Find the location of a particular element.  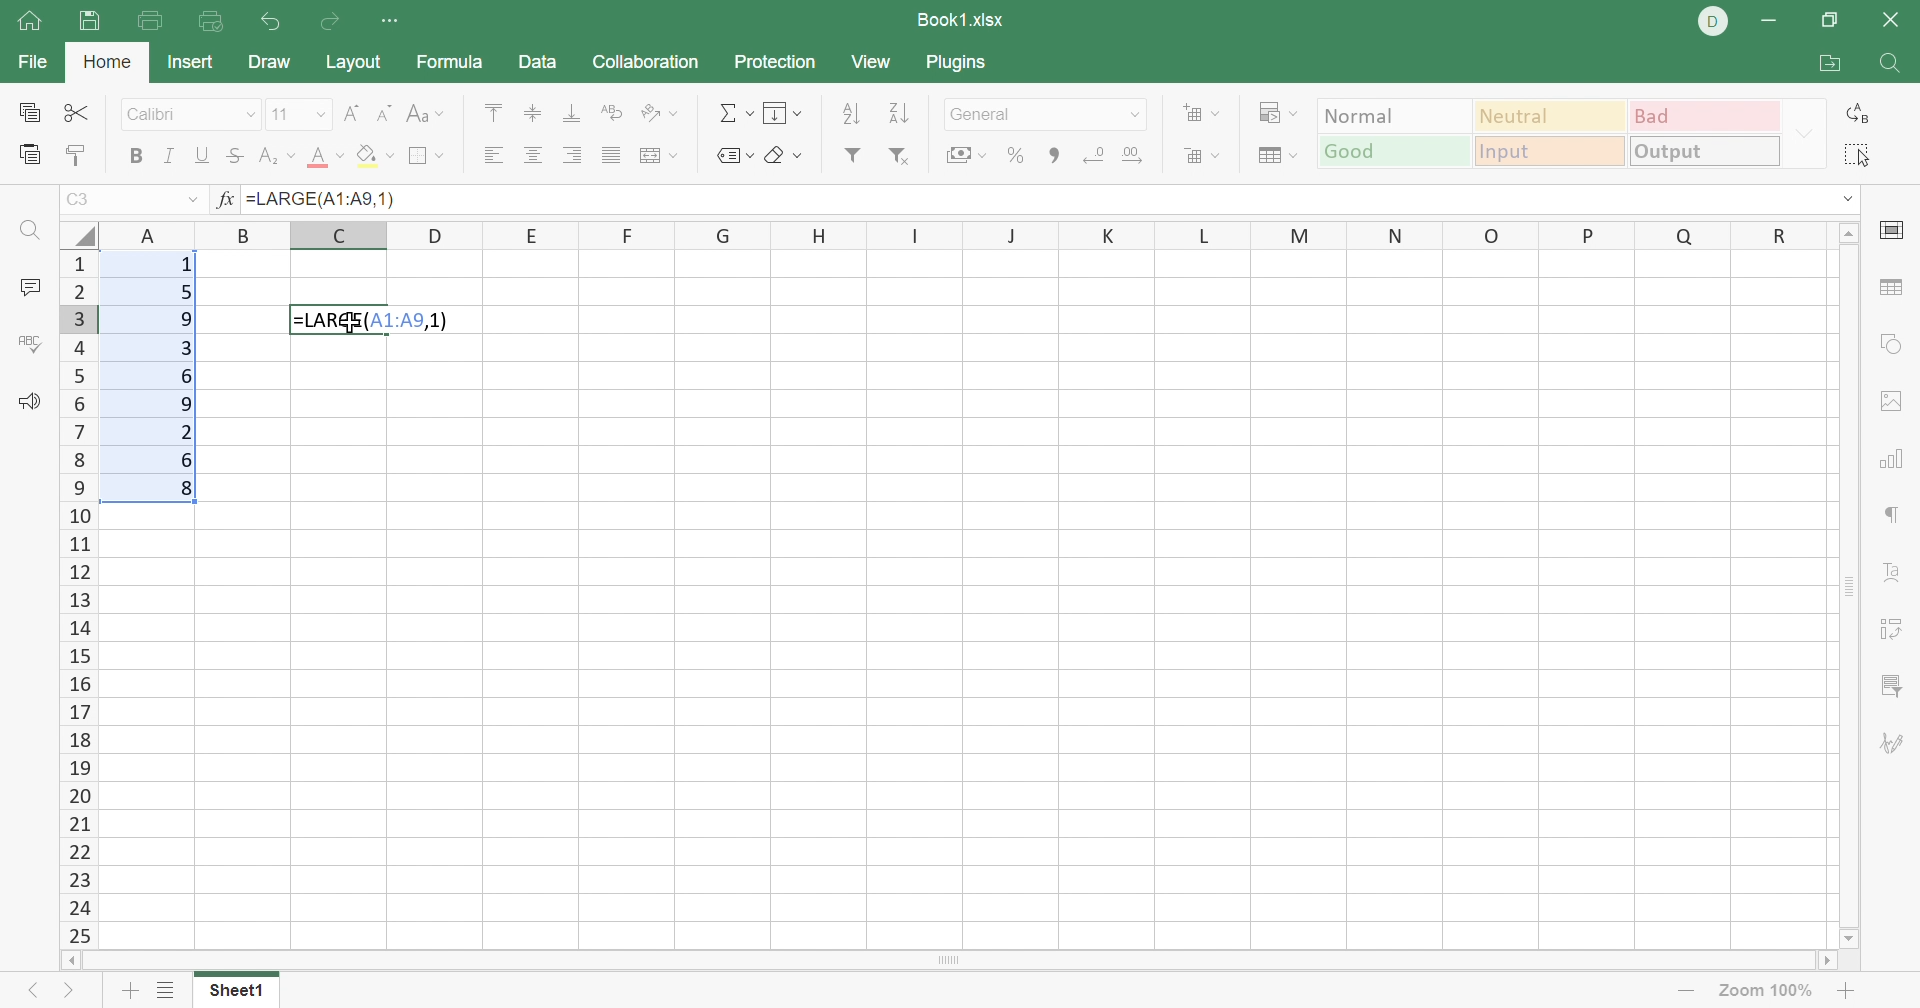

Cursor is located at coordinates (351, 325).